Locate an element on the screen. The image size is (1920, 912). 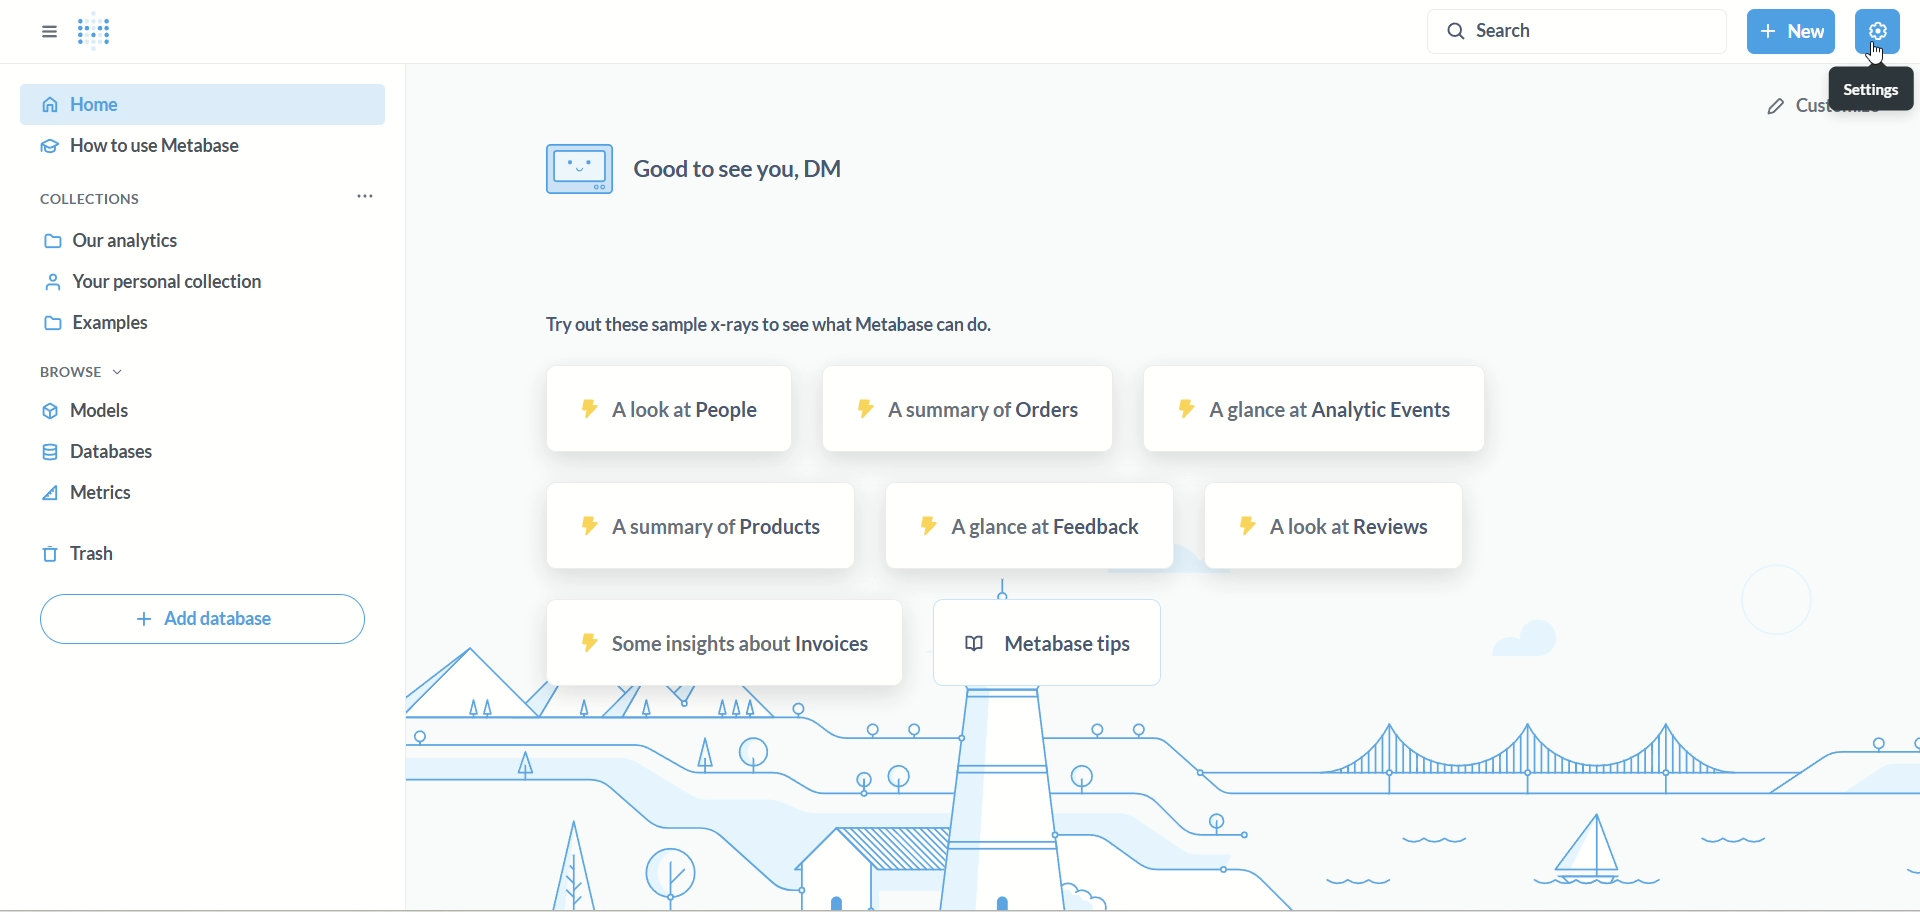
metabase tips is located at coordinates (1057, 646).